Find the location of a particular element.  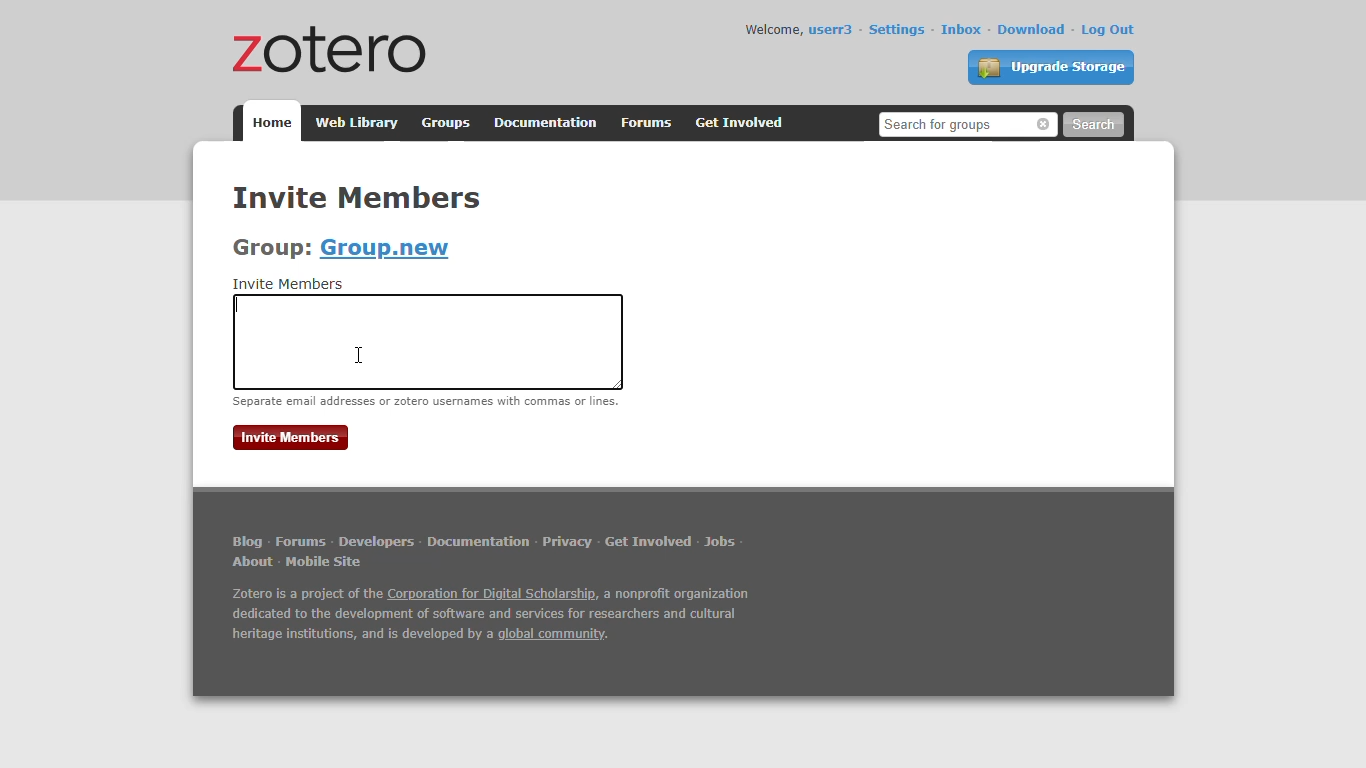

group: Group.new is located at coordinates (341, 248).